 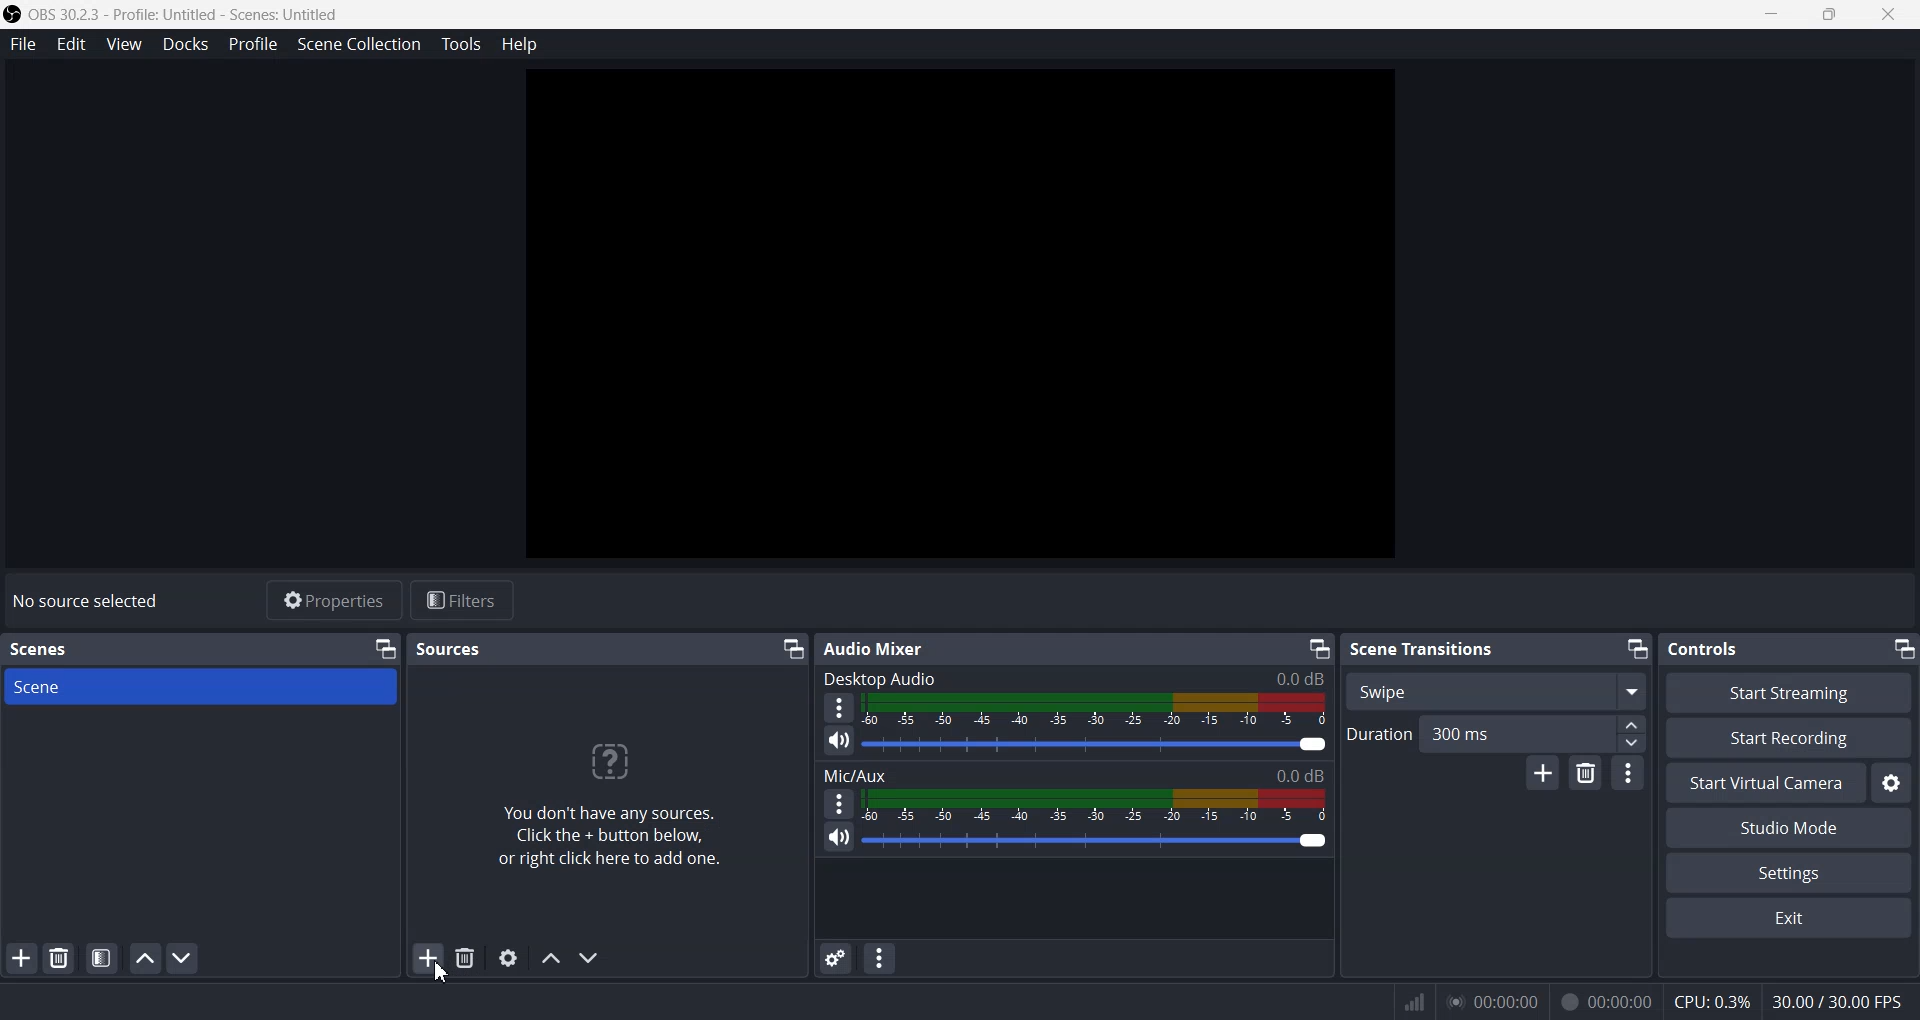 I want to click on Volume Adjuster, so click(x=1095, y=840).